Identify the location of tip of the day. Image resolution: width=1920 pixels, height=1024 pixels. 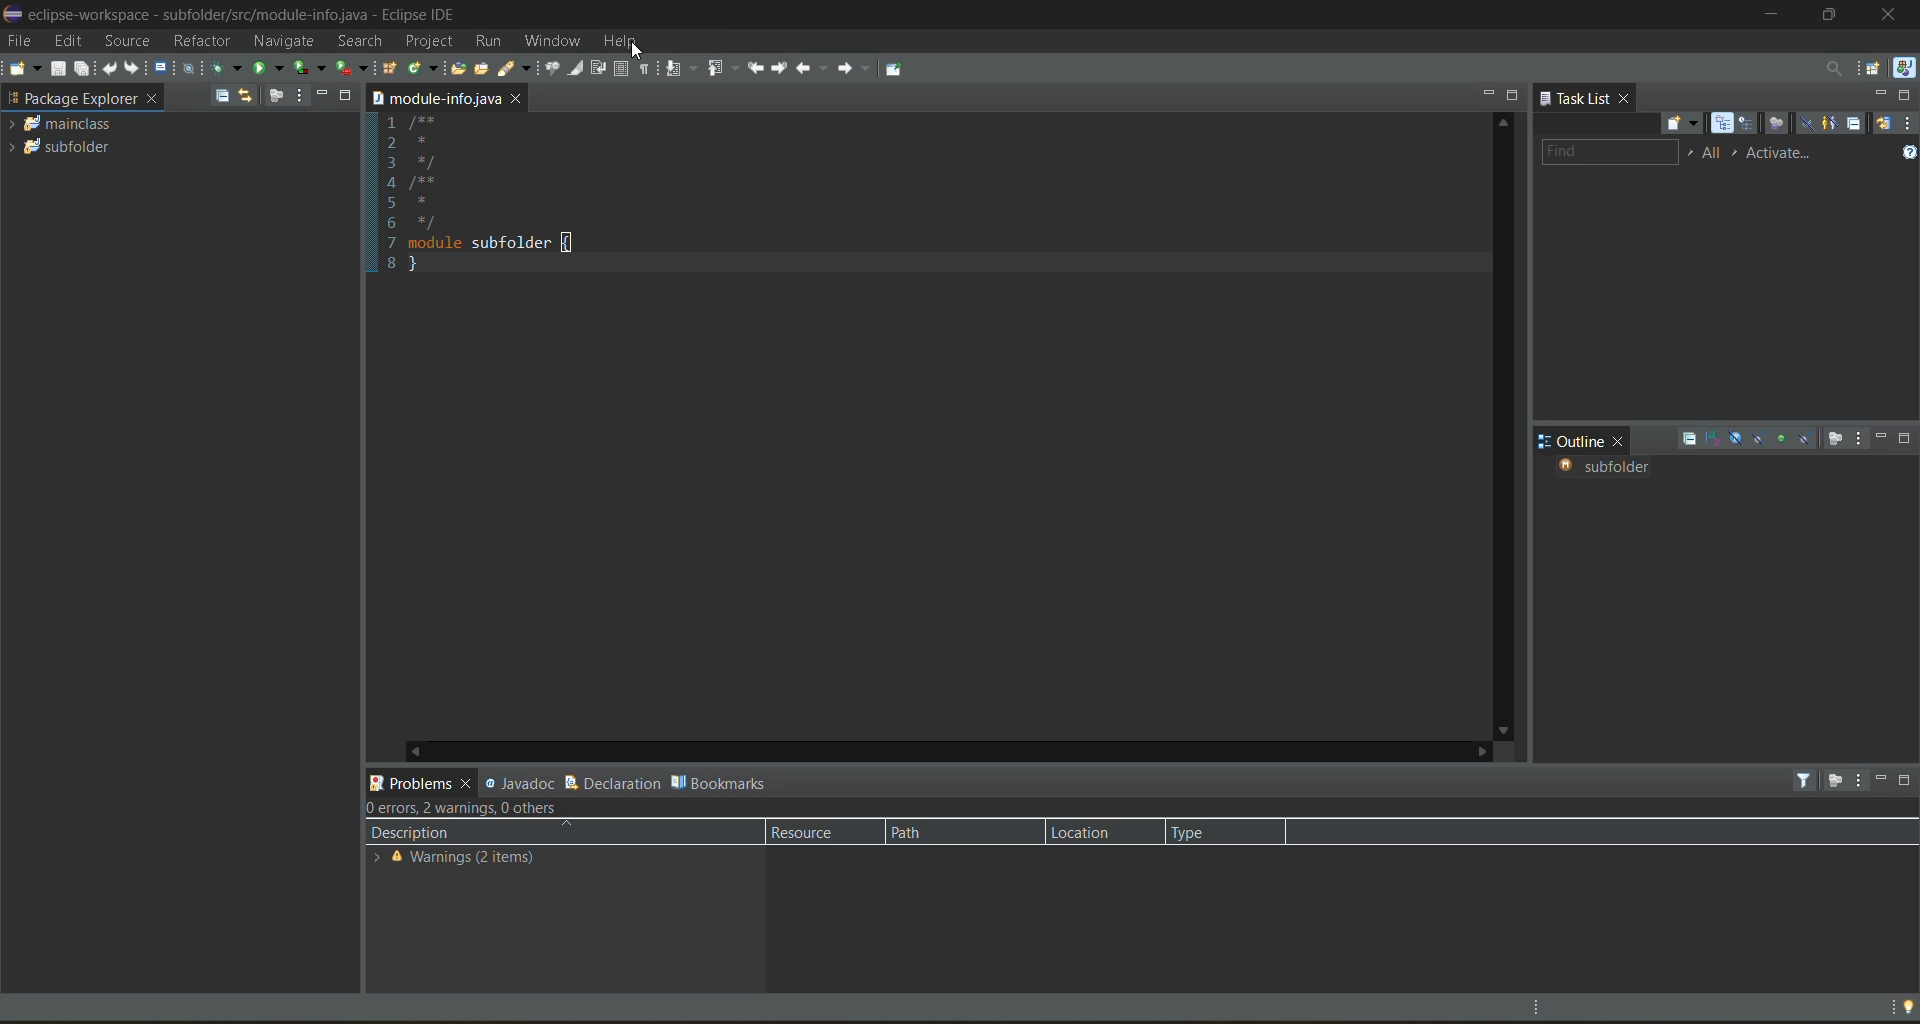
(1908, 1006).